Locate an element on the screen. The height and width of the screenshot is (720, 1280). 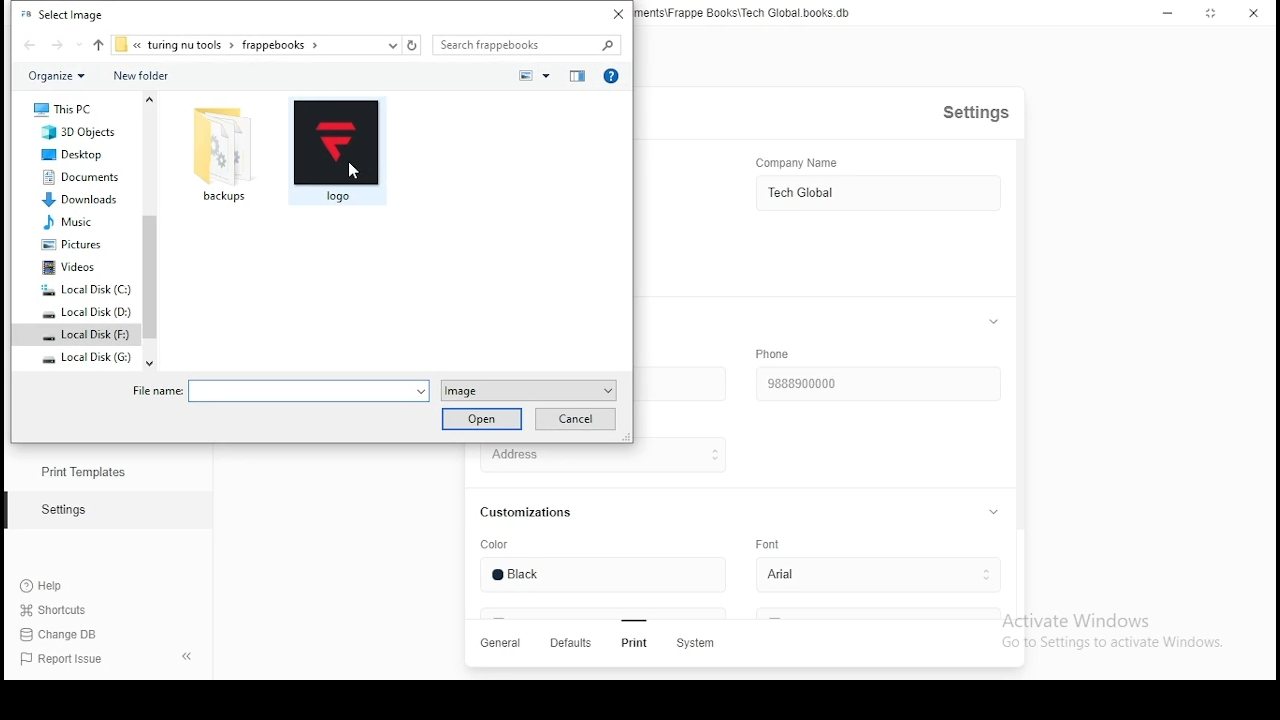
CLOSE  is located at coordinates (1255, 13).